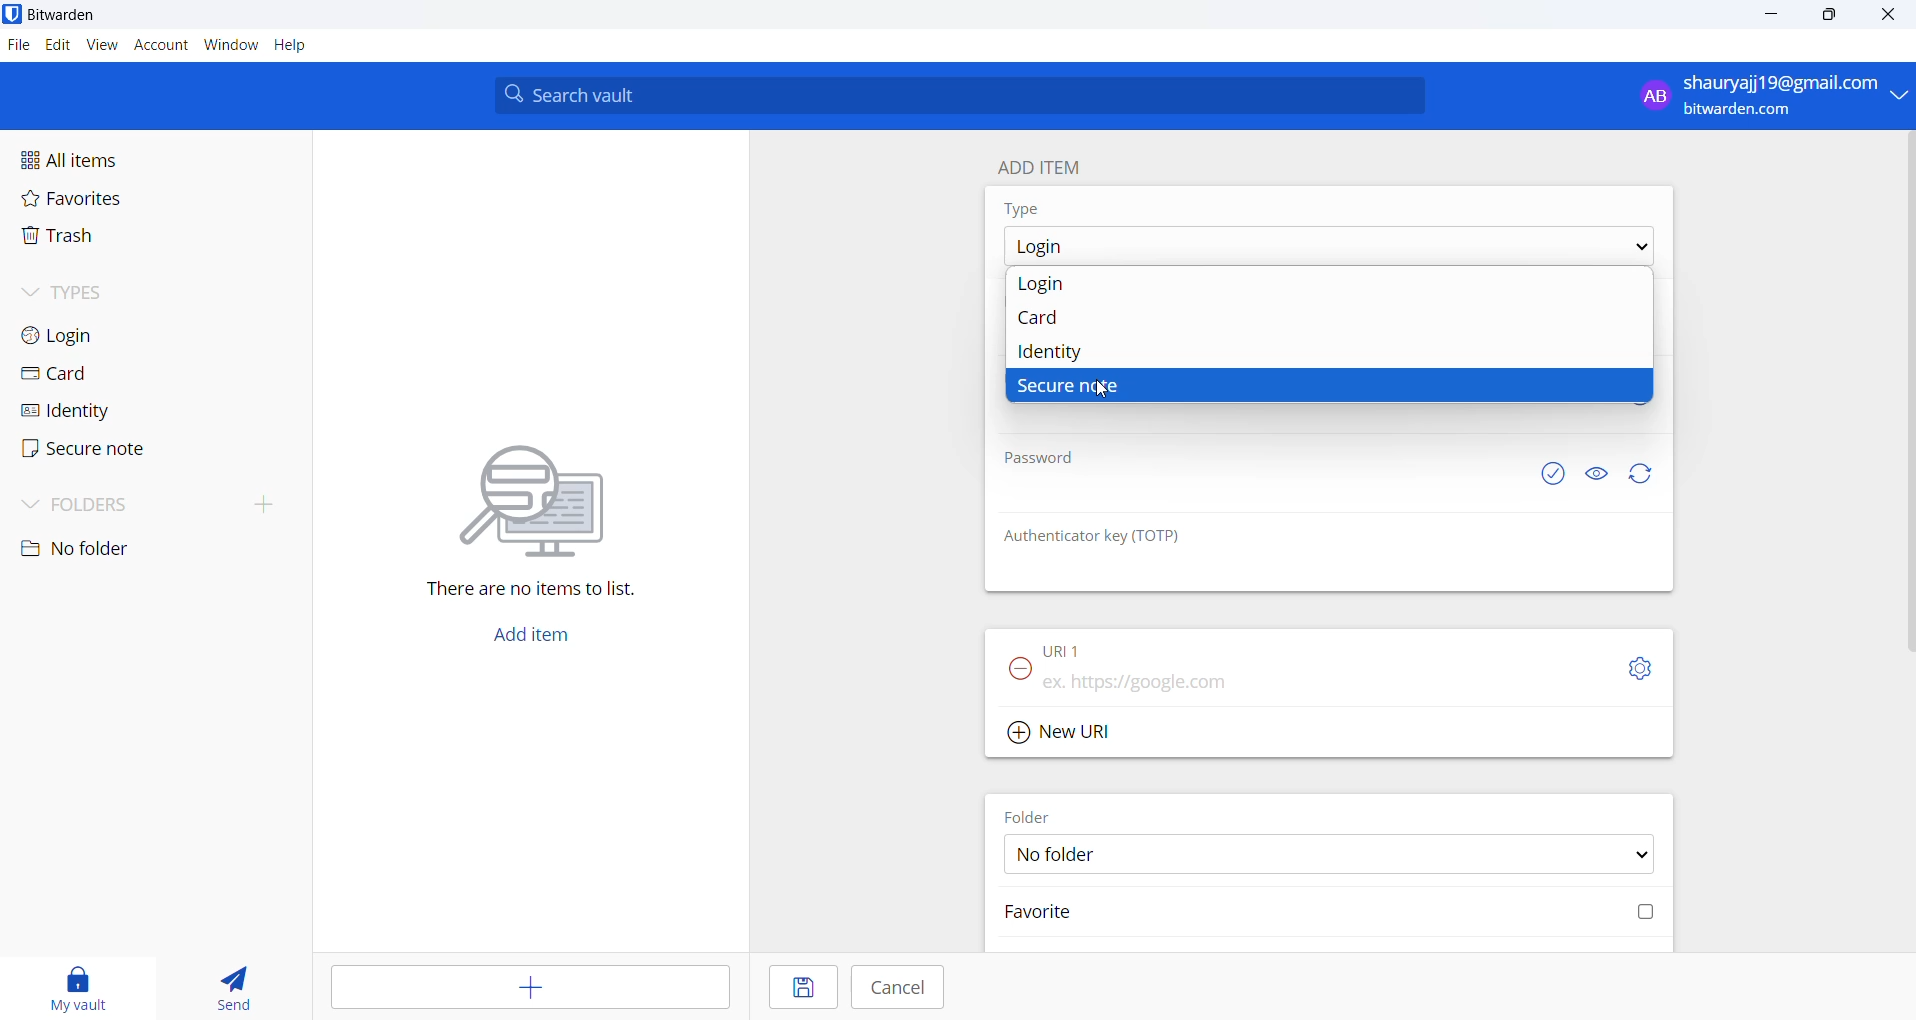 The height and width of the screenshot is (1020, 1916). Describe the element at coordinates (1640, 673) in the screenshot. I see `settings` at that location.